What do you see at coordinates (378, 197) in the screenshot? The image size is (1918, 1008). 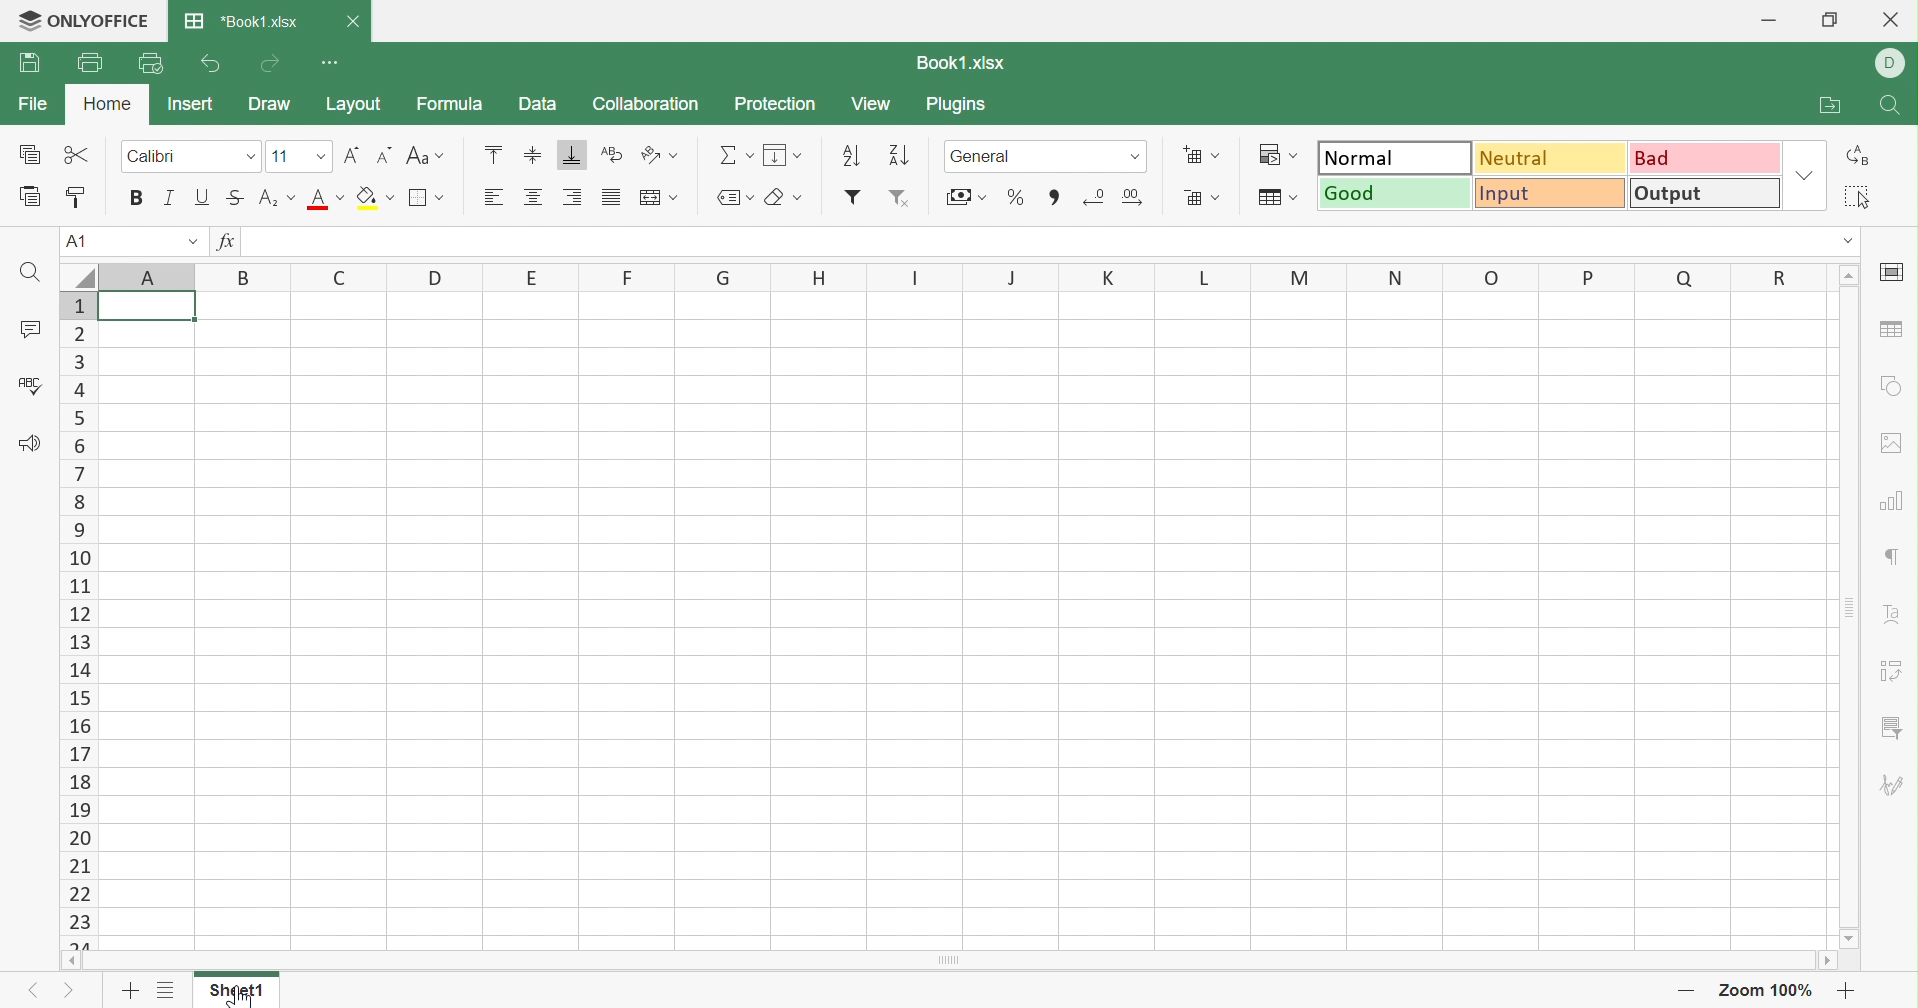 I see `Fill color` at bounding box center [378, 197].